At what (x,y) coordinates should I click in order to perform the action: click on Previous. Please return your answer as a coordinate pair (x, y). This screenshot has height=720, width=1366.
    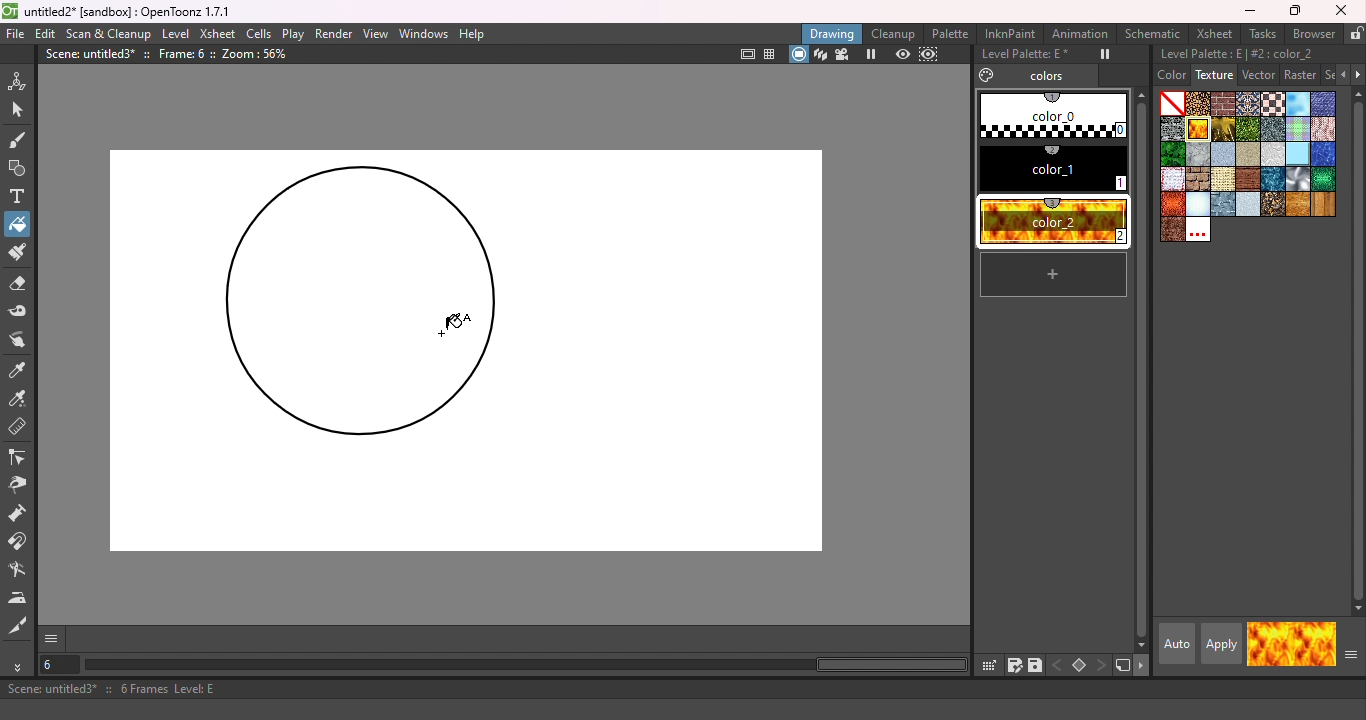
    Looking at the image, I should click on (1339, 74).